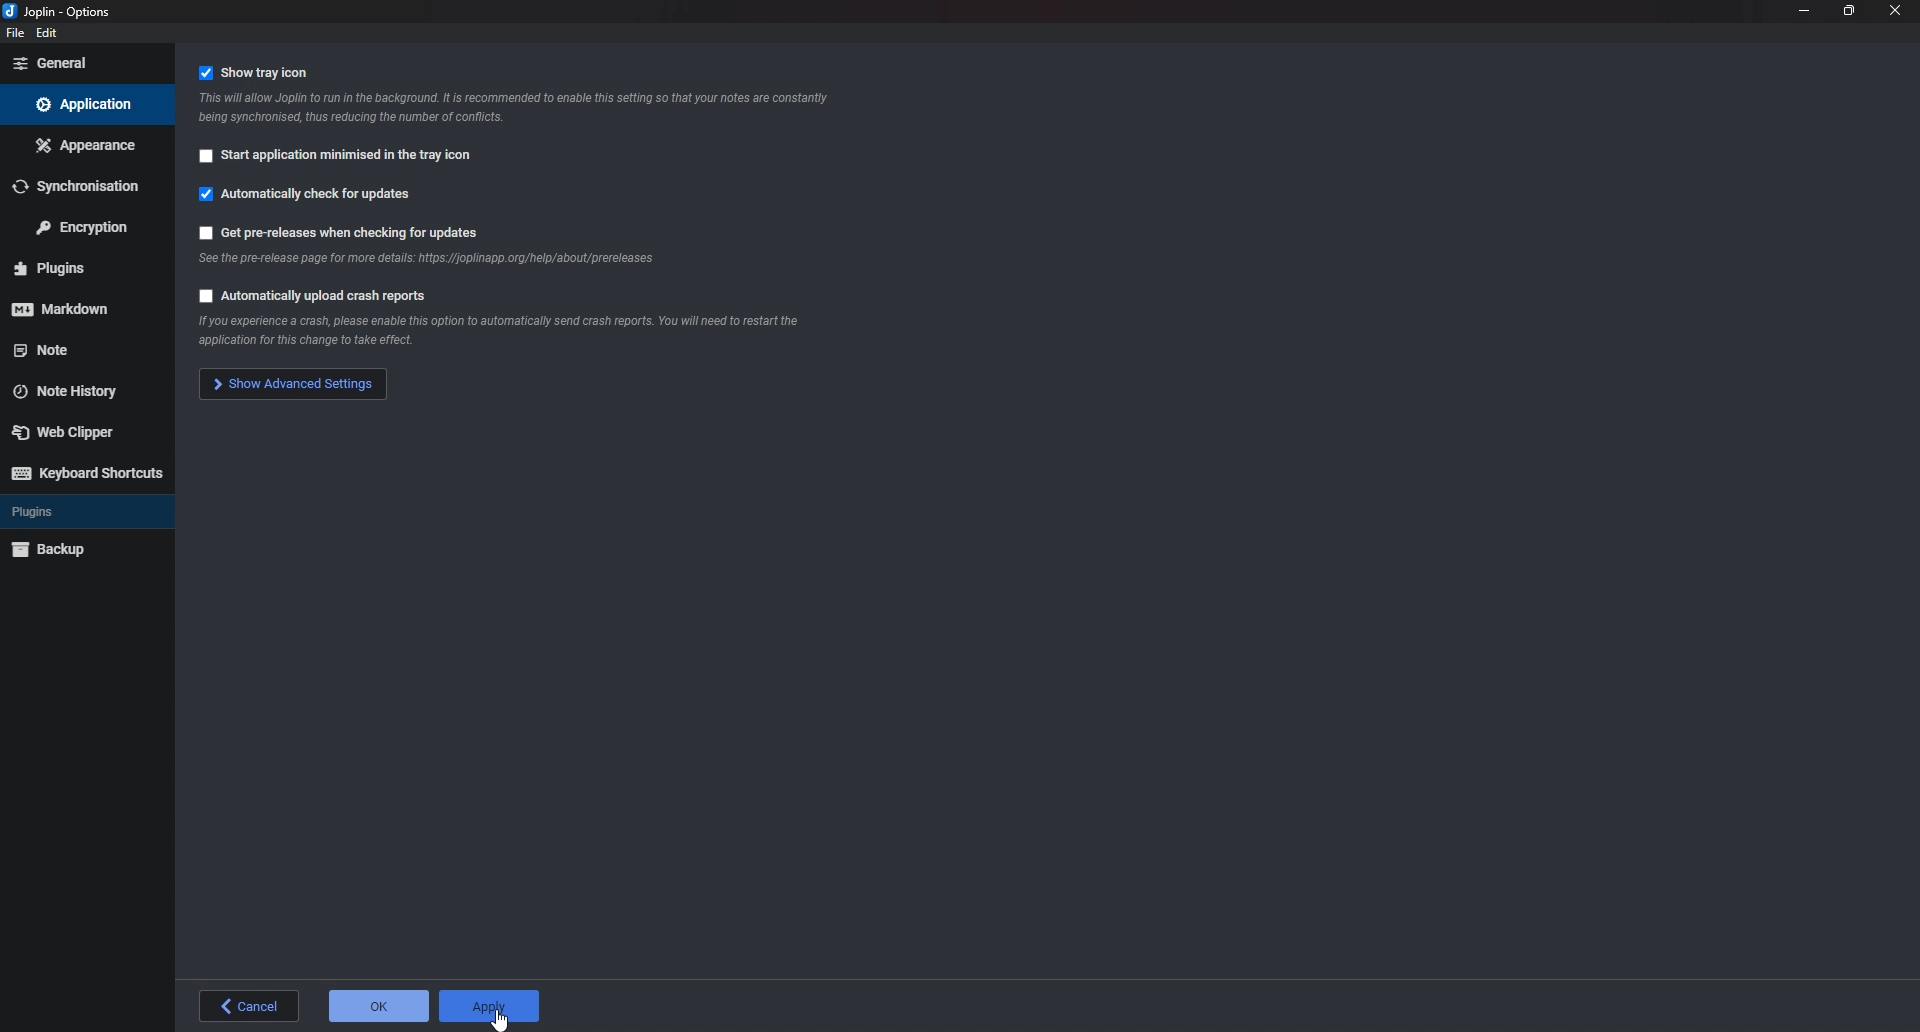 This screenshot has width=1920, height=1032. What do you see at coordinates (86, 104) in the screenshot?
I see `Application` at bounding box center [86, 104].